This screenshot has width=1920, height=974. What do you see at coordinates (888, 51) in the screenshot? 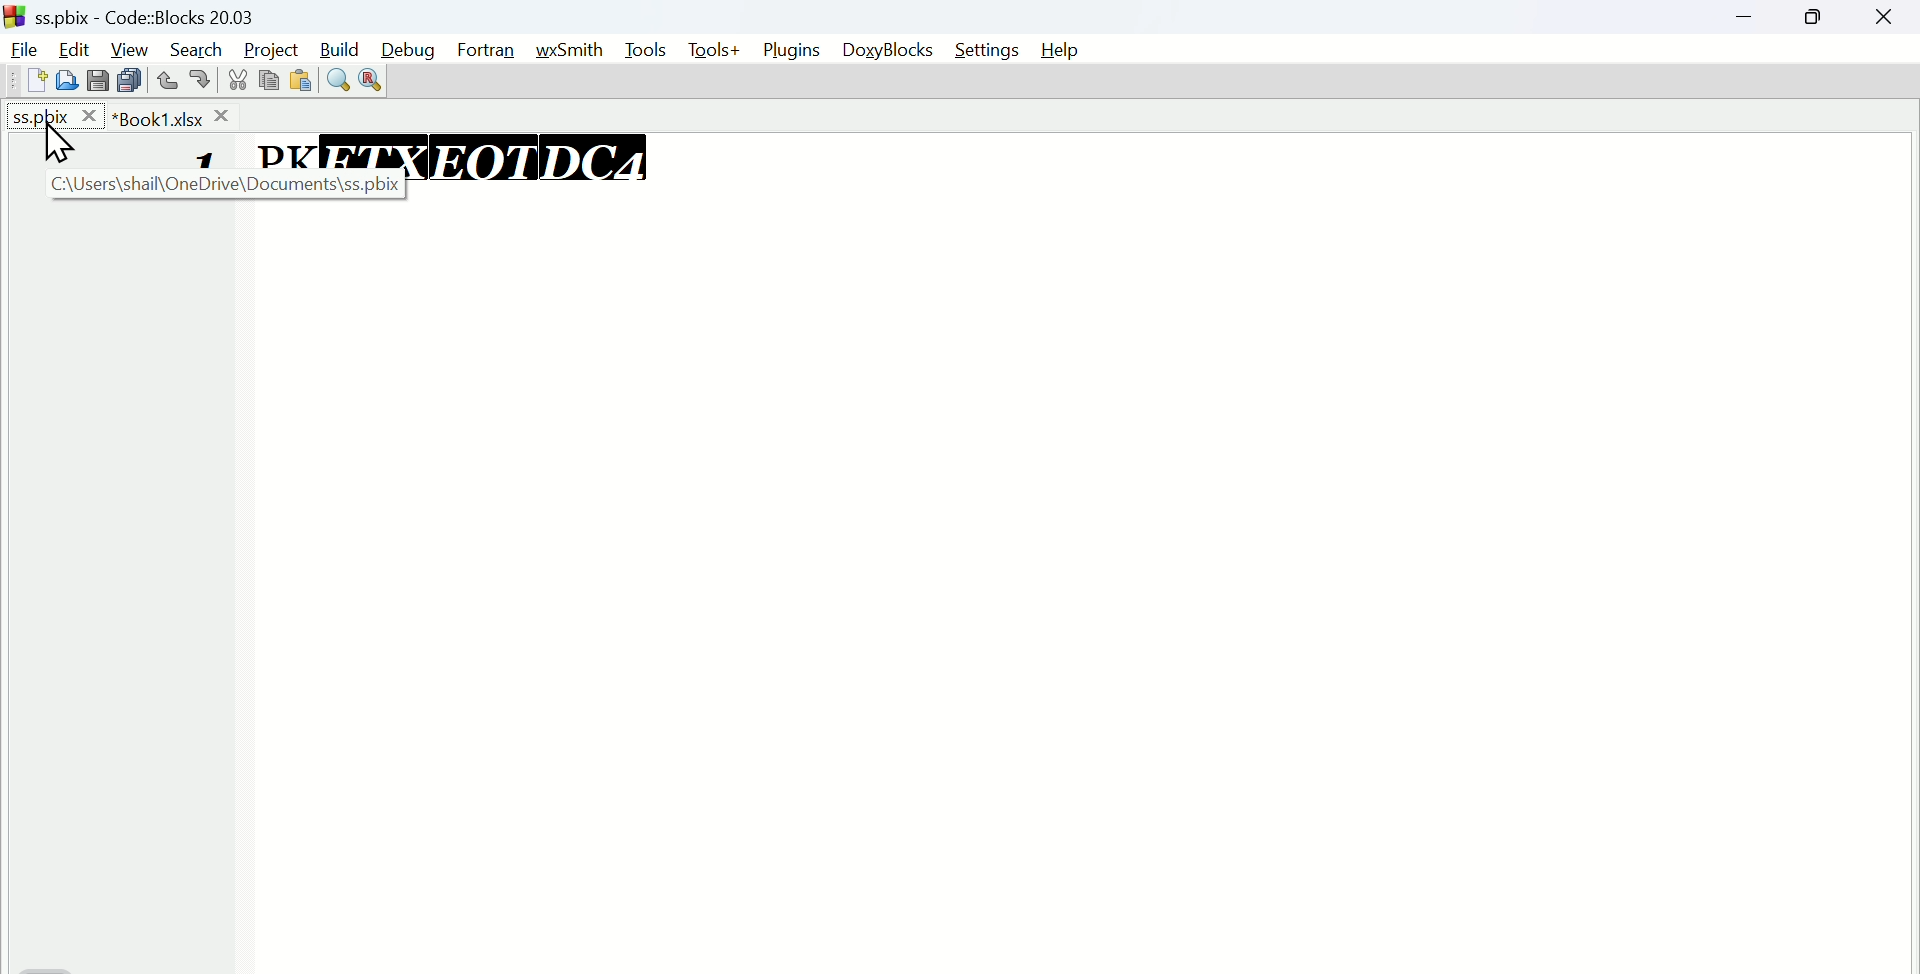
I see `Doxyblocks` at bounding box center [888, 51].